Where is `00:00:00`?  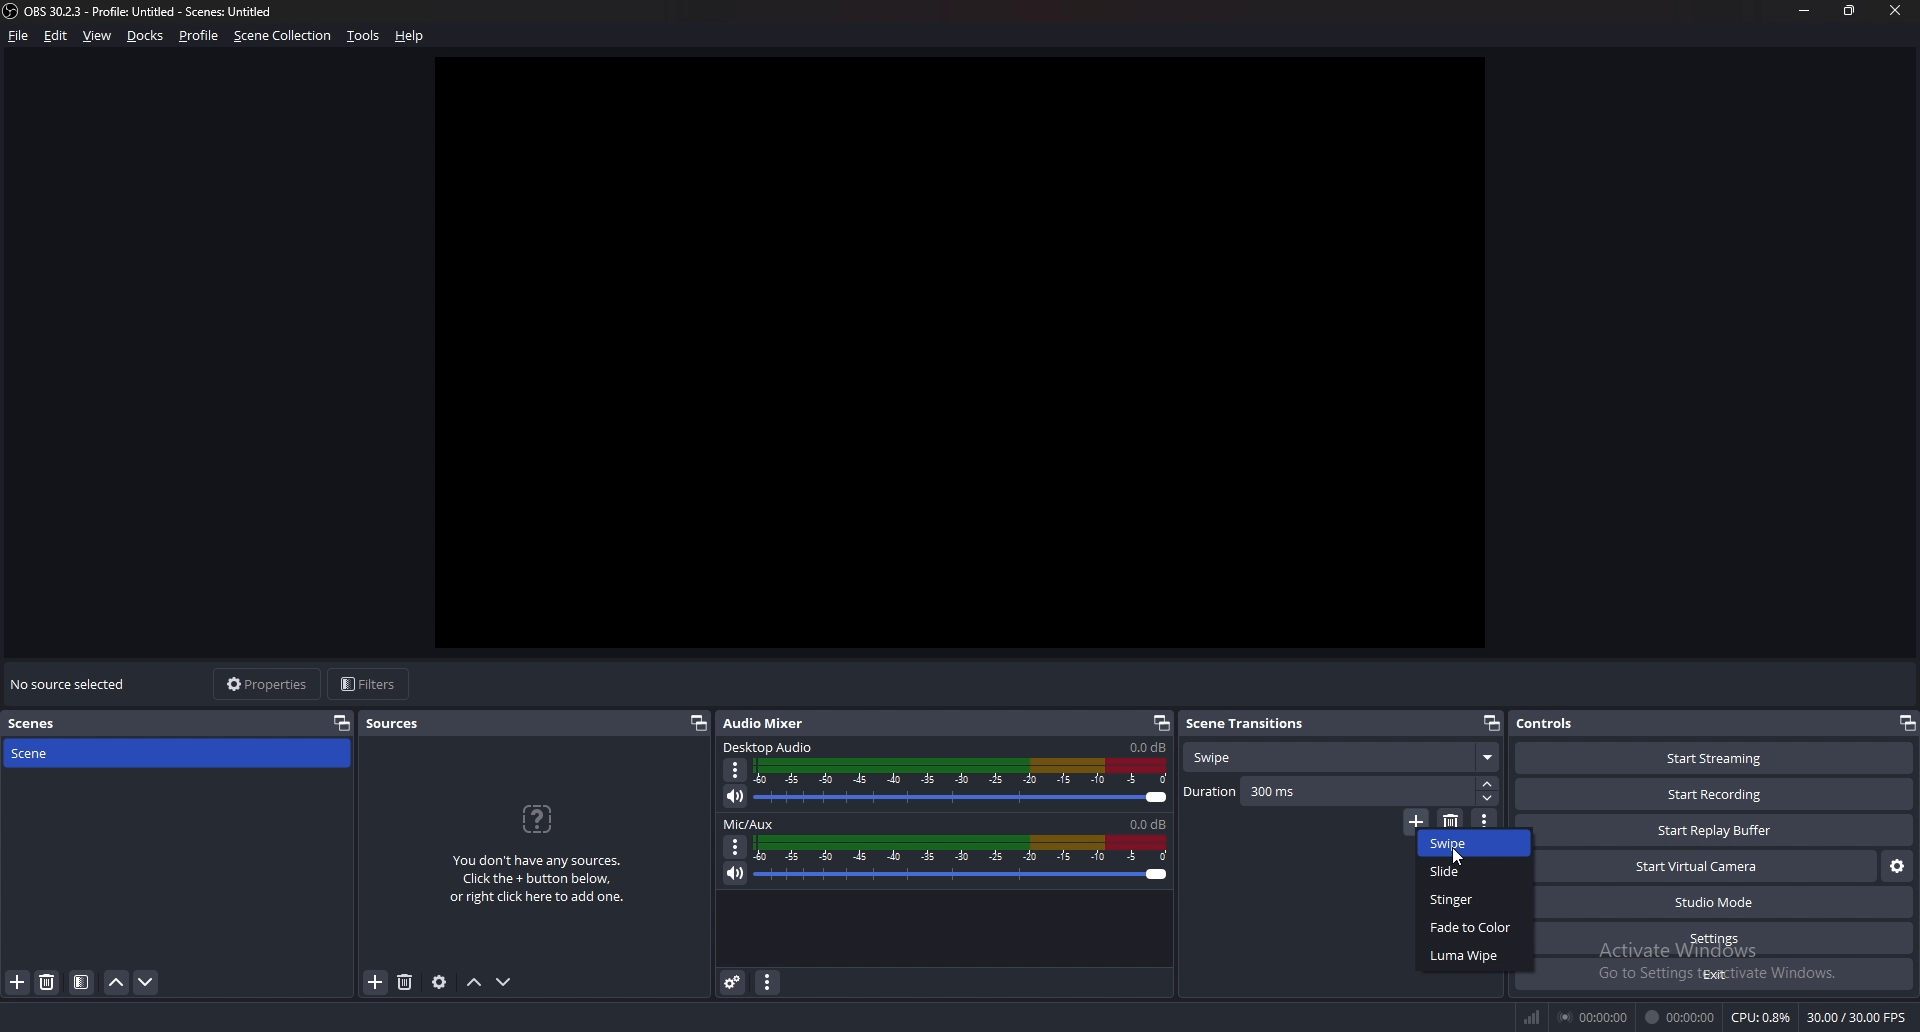 00:00:00 is located at coordinates (1680, 1018).